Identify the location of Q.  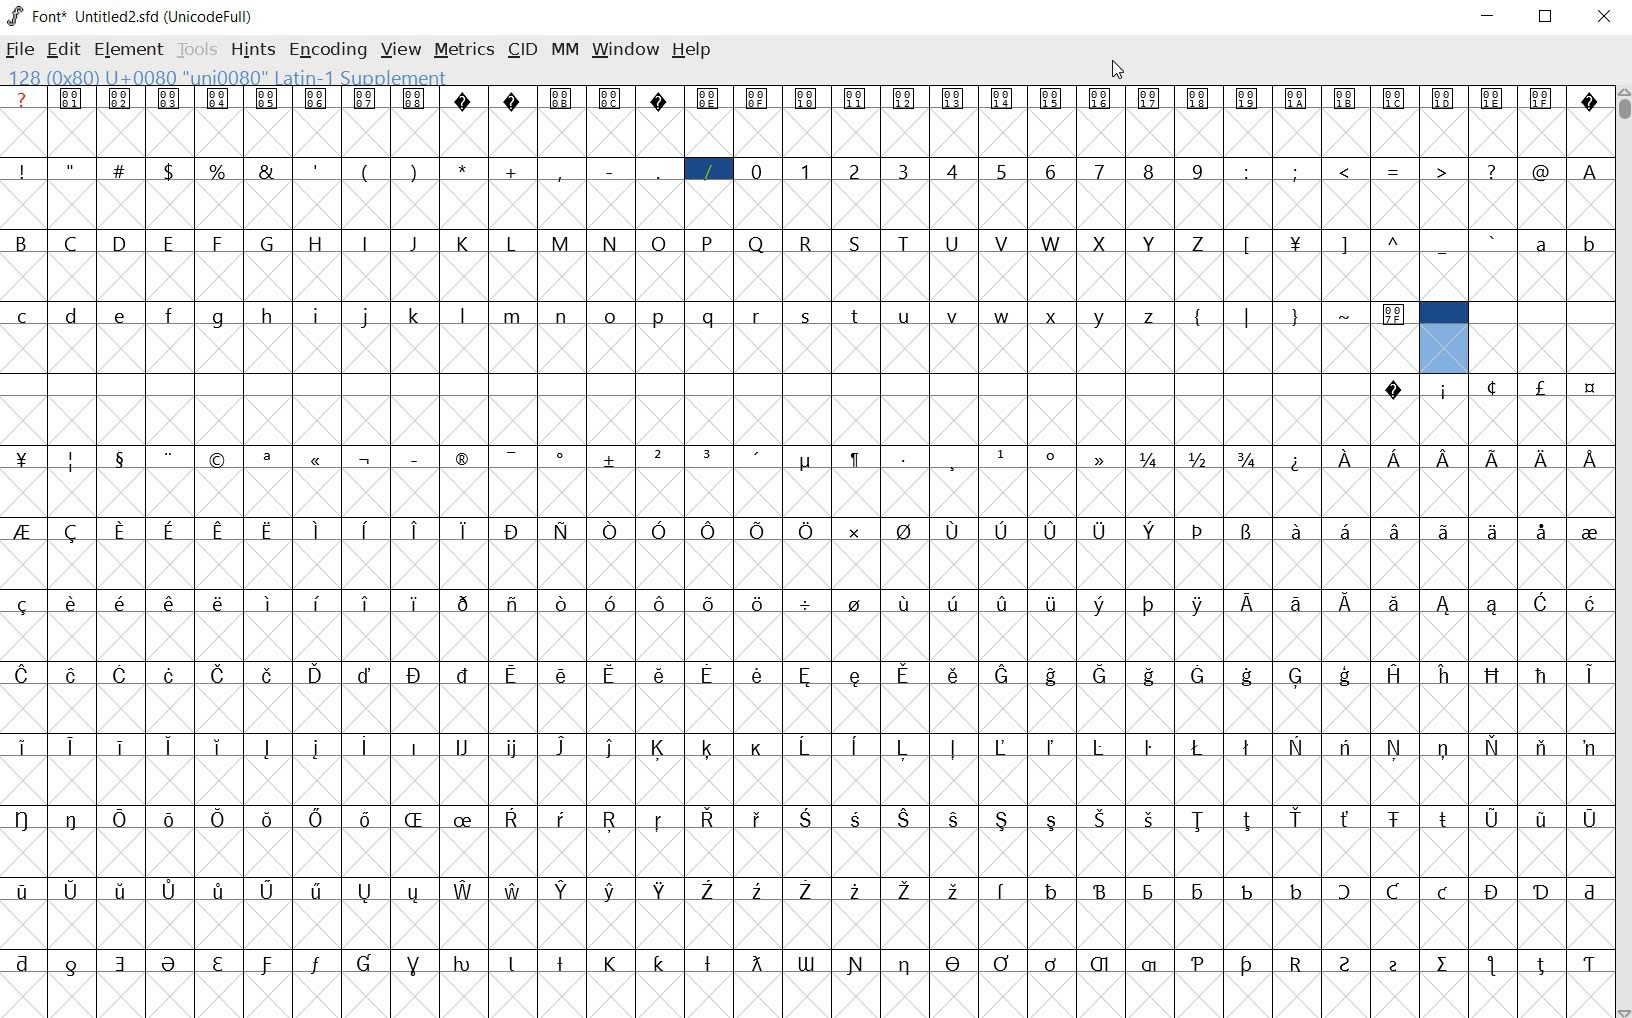
(758, 241).